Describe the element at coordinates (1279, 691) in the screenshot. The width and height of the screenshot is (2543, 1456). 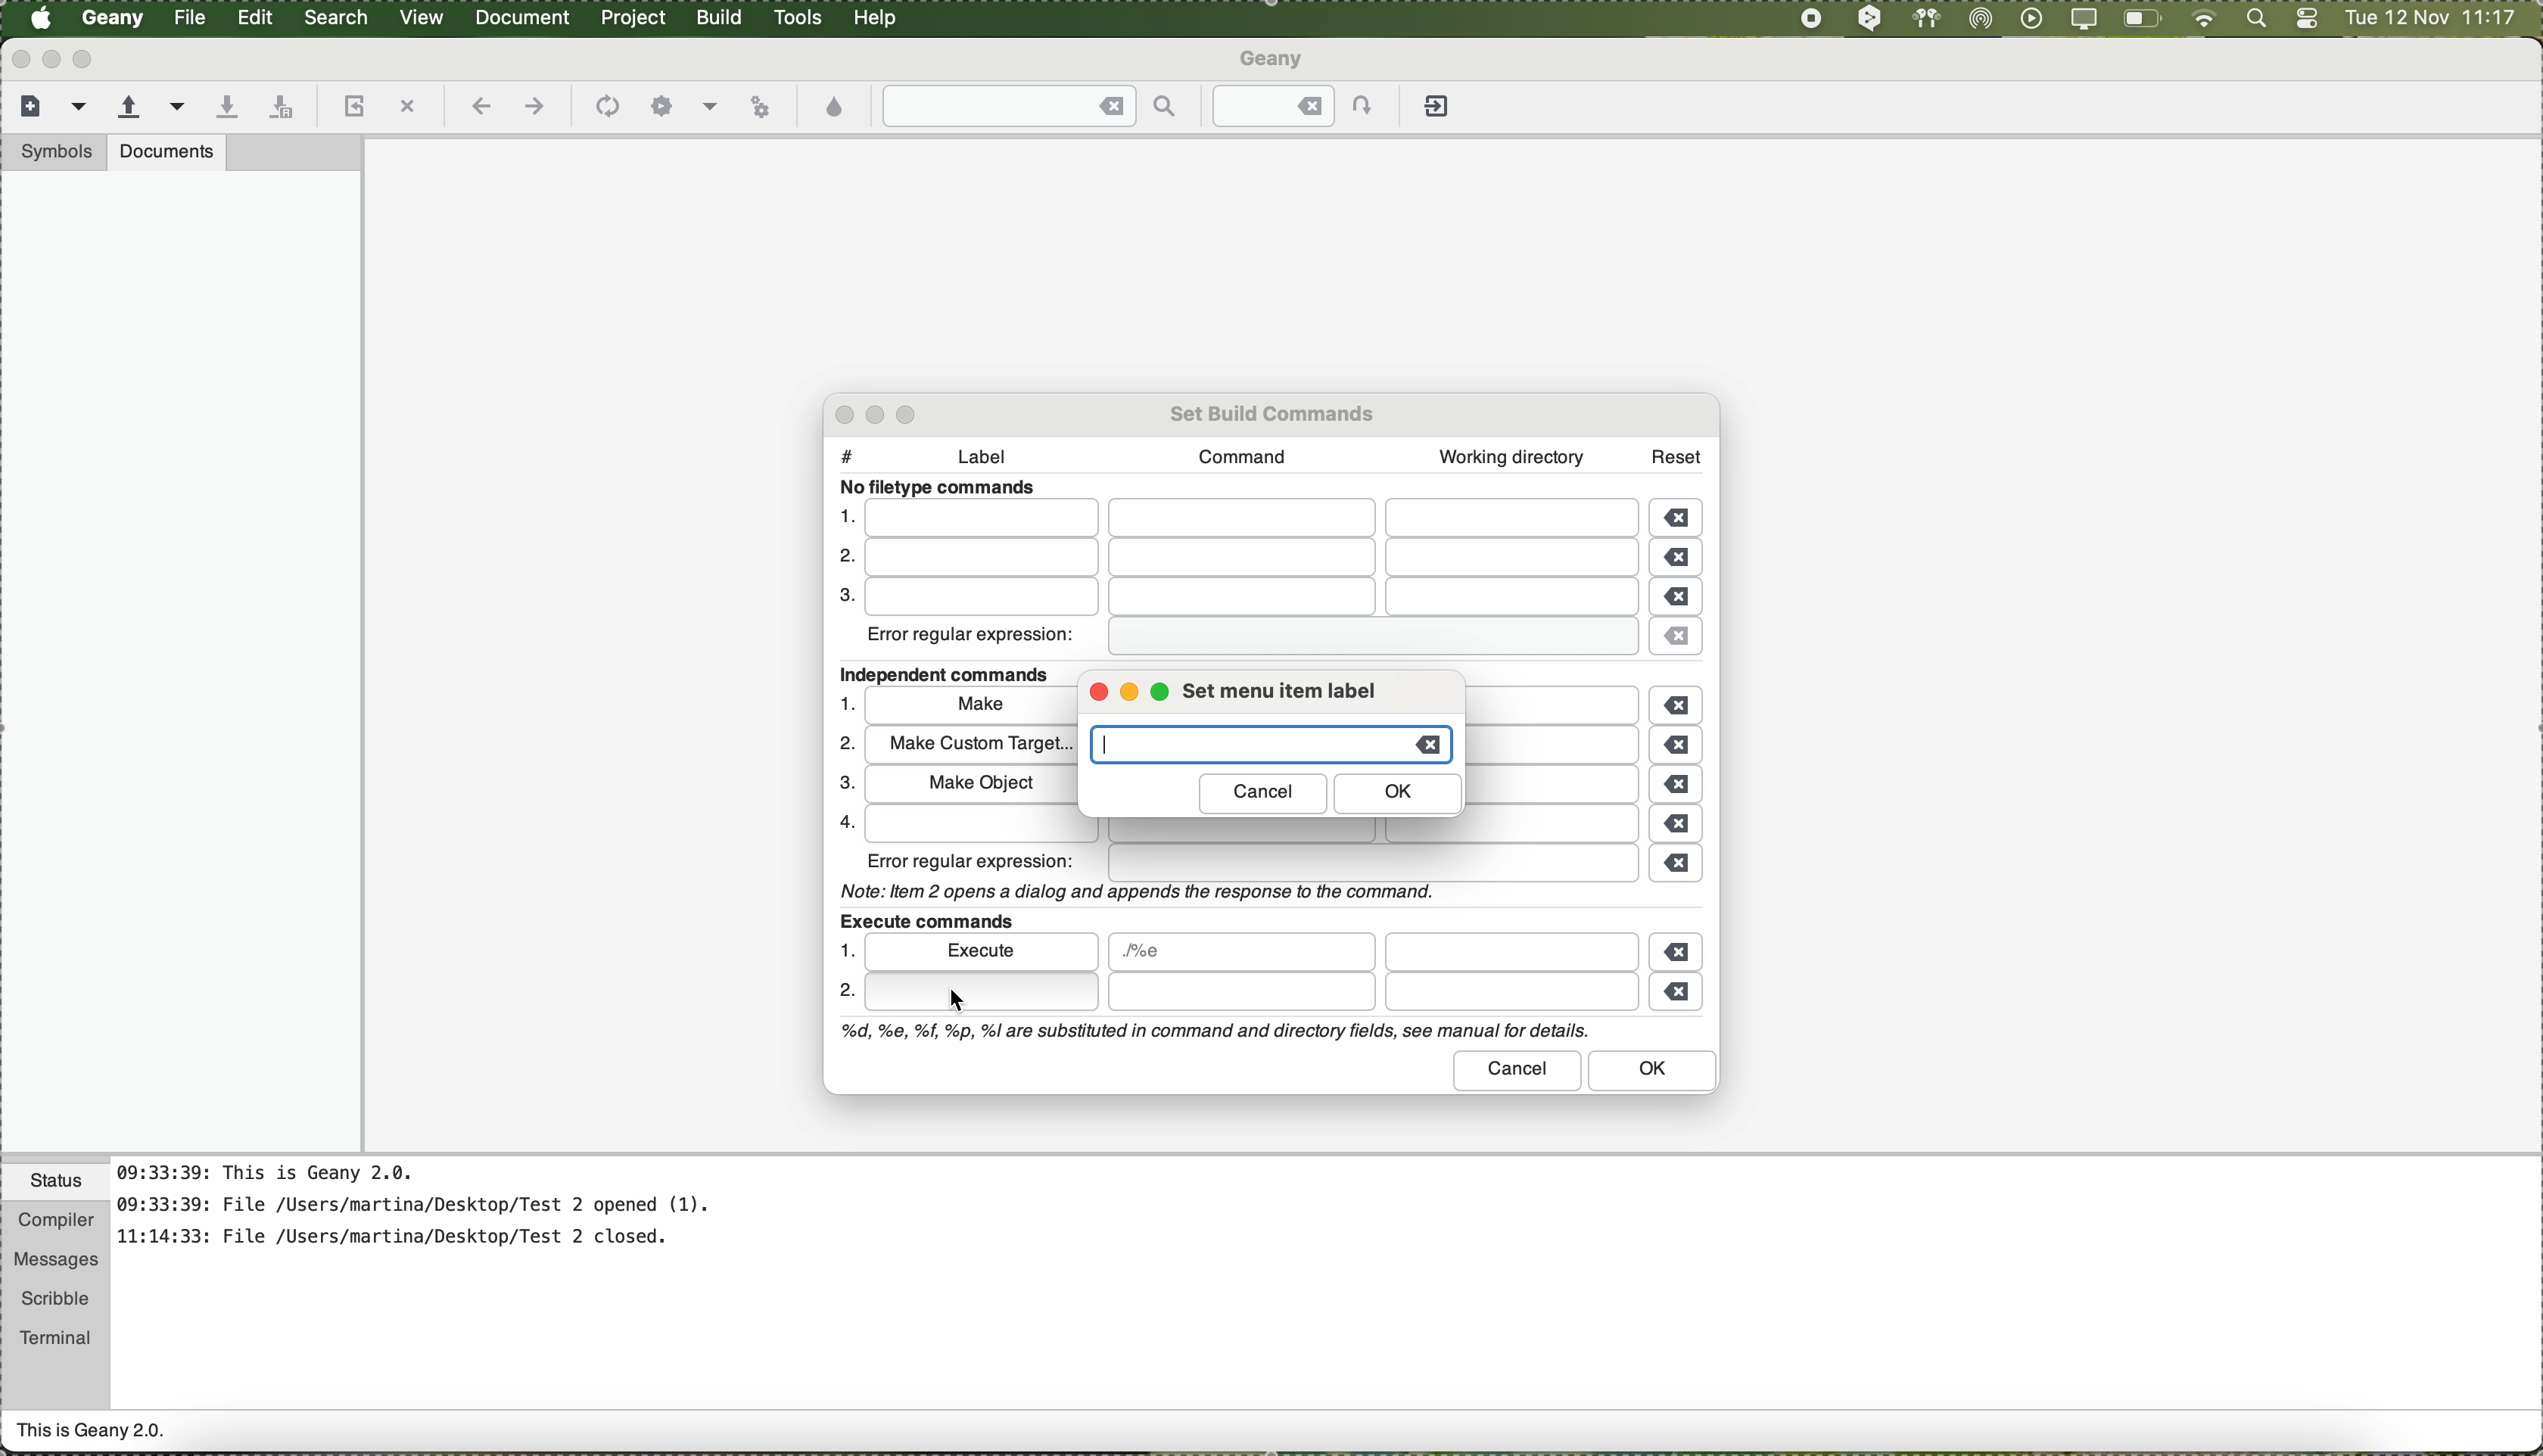
I see `set menu item label` at that location.